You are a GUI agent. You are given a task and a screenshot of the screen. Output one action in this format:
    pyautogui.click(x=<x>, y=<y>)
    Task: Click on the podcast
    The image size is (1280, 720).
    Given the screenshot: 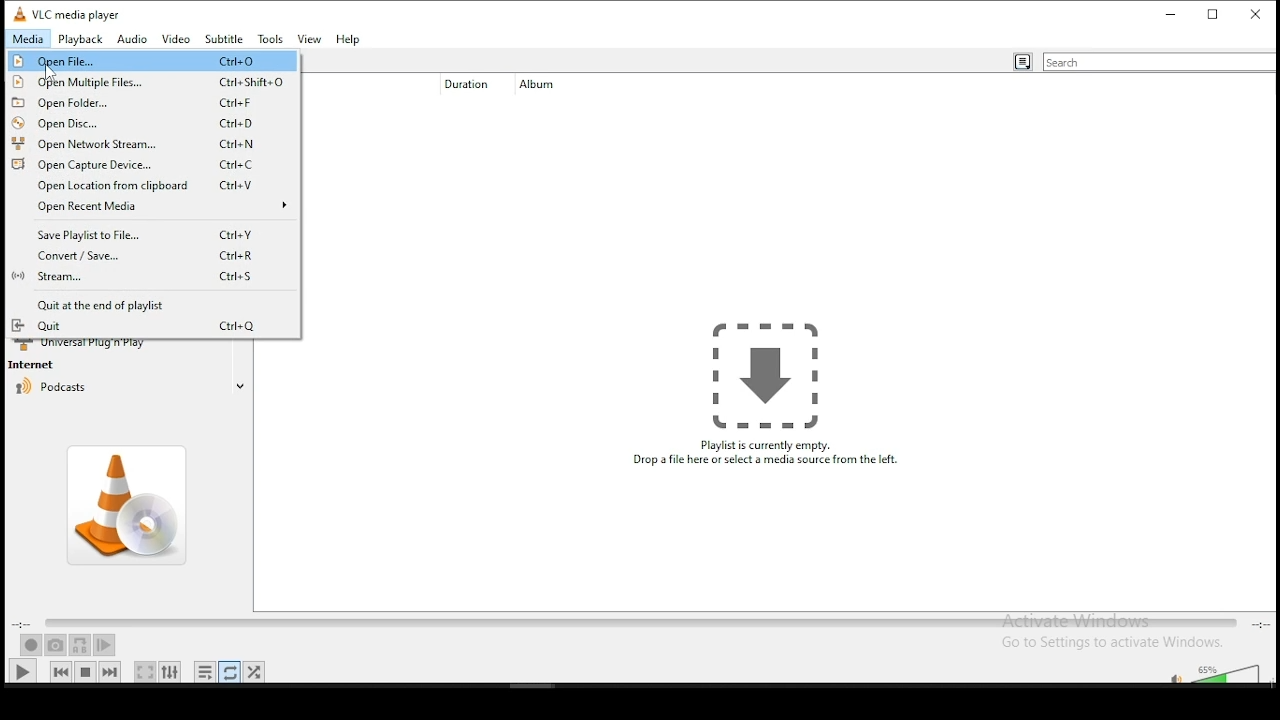 What is the action you would take?
    pyautogui.click(x=52, y=393)
    